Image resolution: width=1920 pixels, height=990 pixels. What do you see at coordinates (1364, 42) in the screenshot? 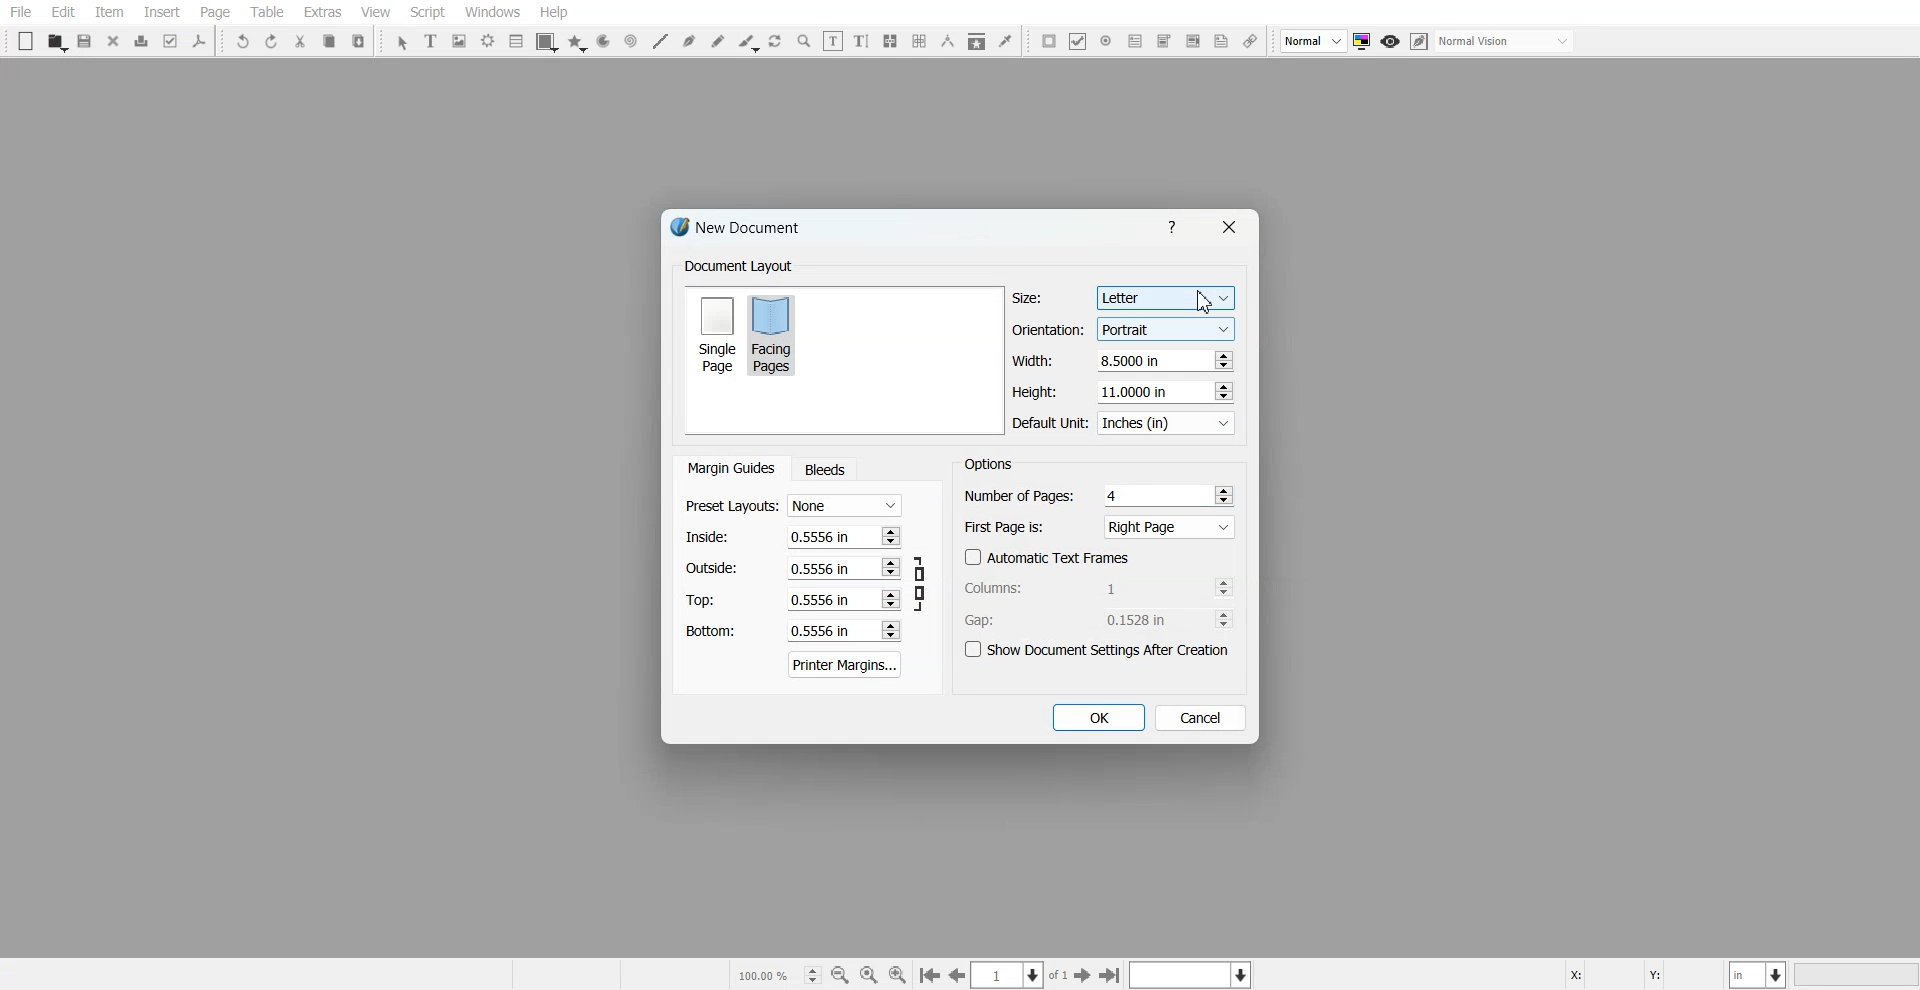
I see `Toggle color ` at bounding box center [1364, 42].